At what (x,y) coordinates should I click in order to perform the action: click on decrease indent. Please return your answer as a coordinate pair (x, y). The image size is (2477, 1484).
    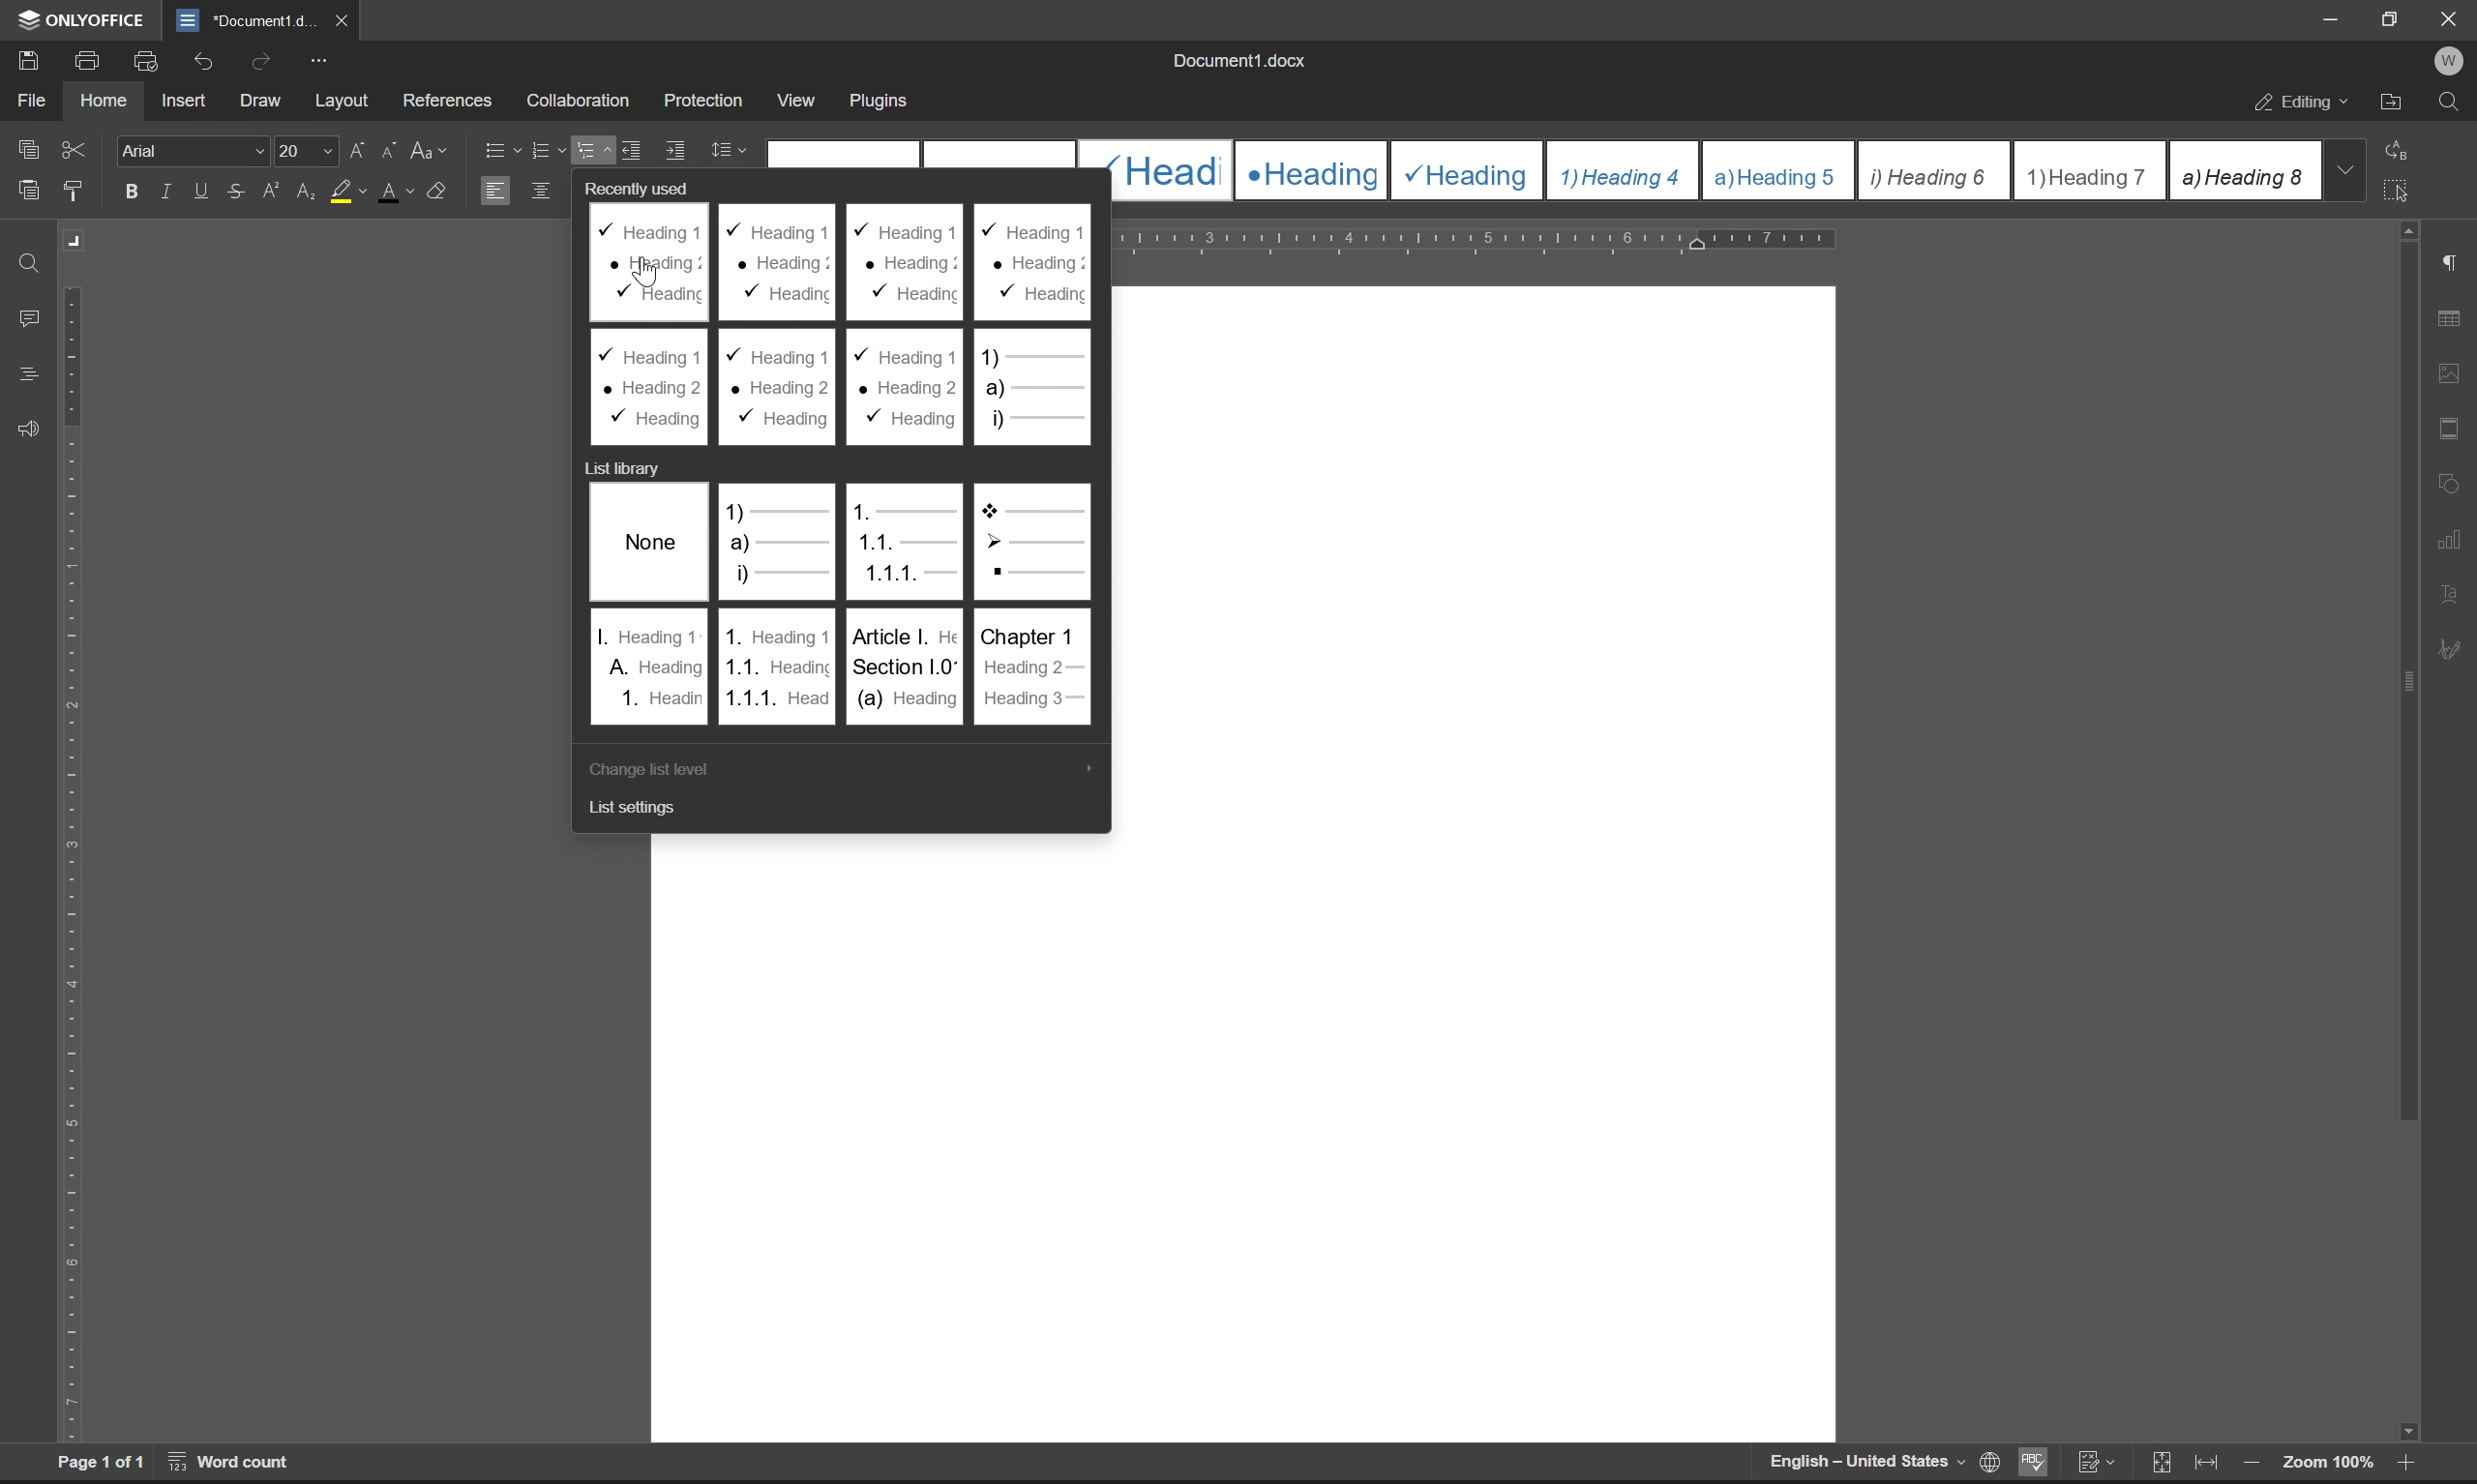
    Looking at the image, I should click on (636, 149).